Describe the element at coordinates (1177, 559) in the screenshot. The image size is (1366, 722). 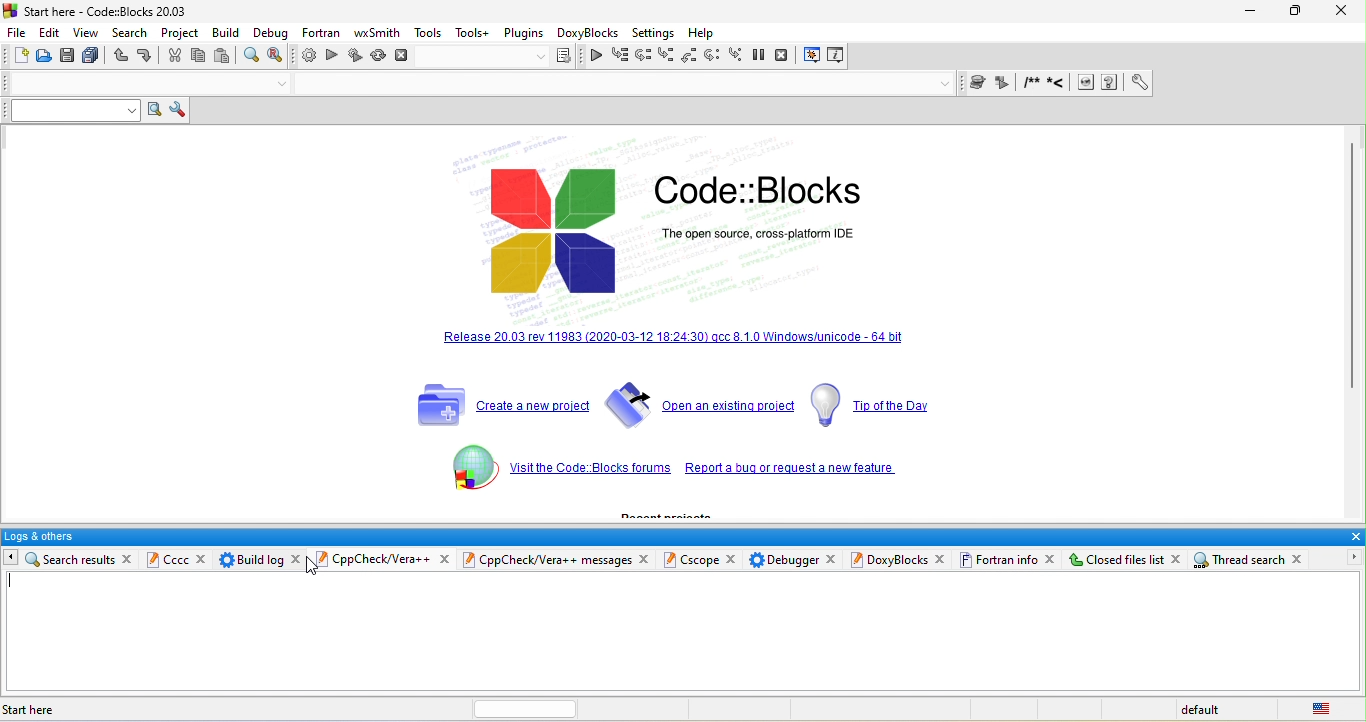
I see `close` at that location.